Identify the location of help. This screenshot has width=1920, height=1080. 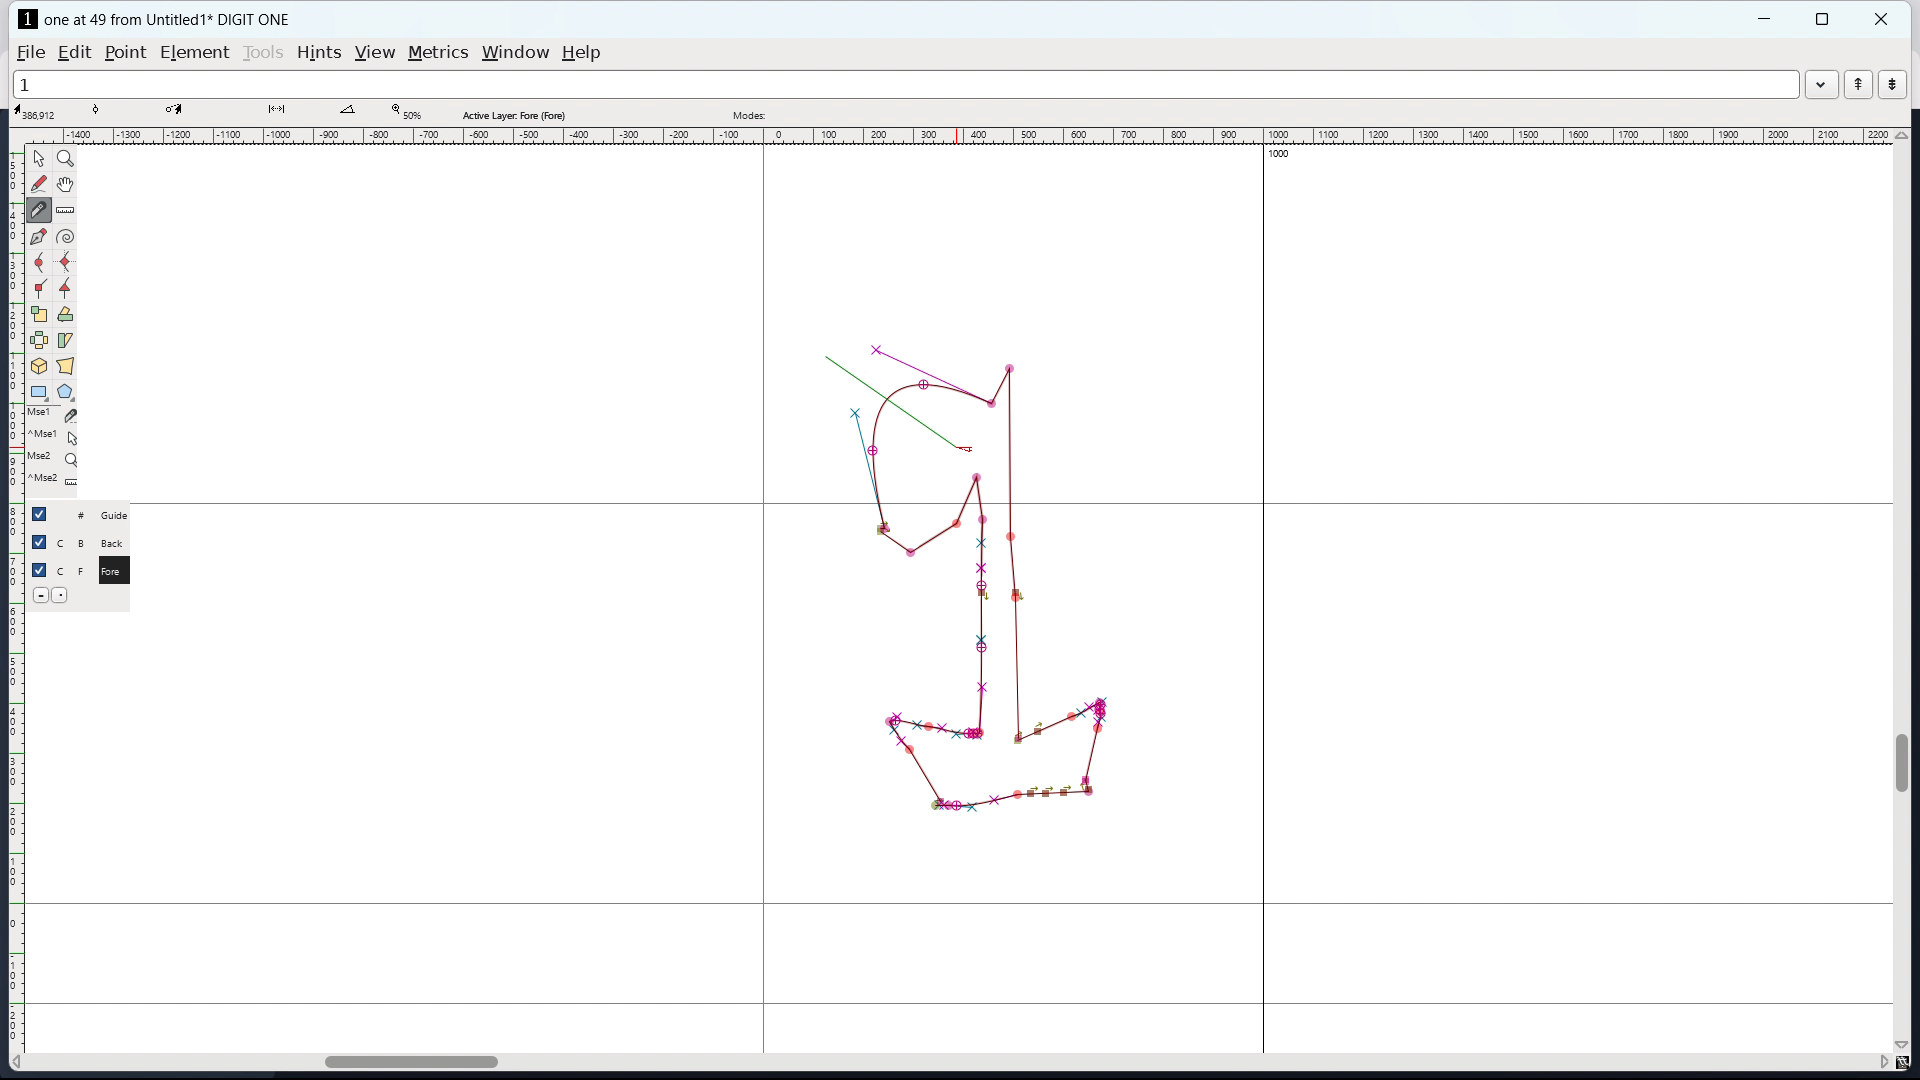
(581, 53).